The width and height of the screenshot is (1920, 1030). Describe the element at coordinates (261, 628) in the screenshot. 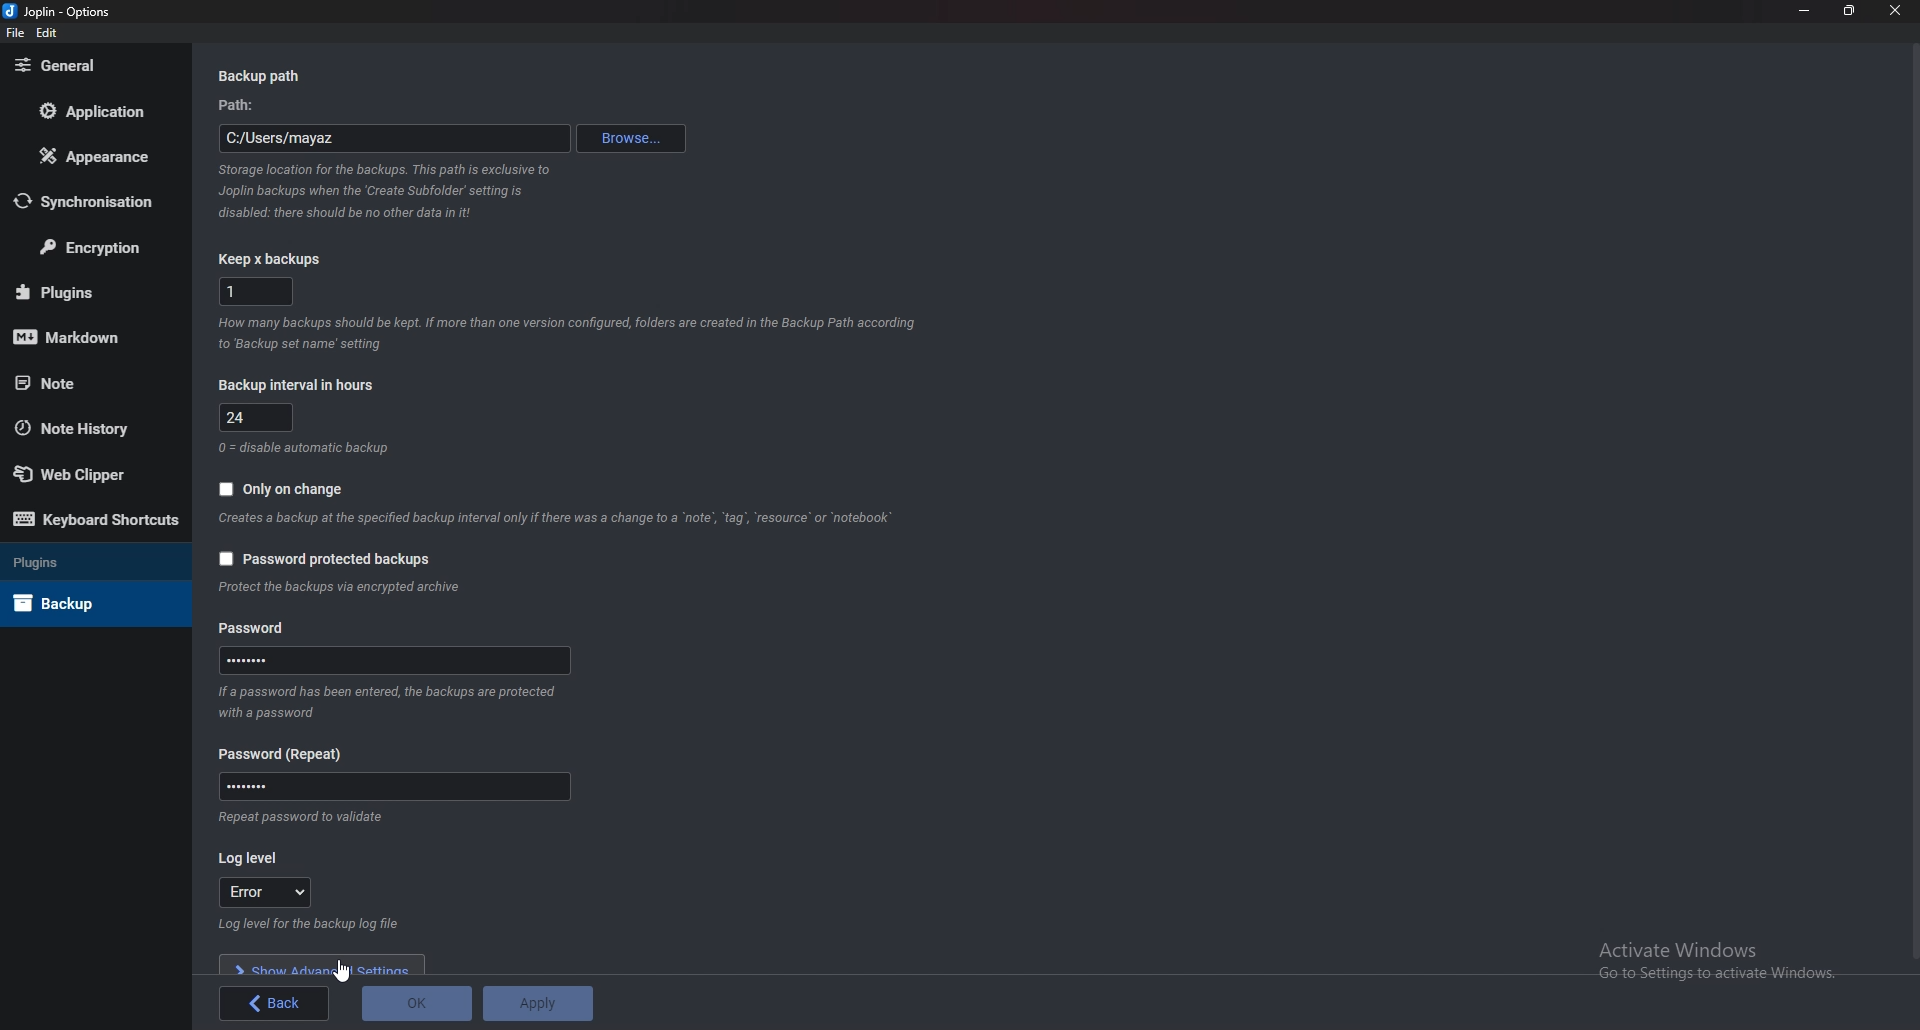

I see `Password` at that location.